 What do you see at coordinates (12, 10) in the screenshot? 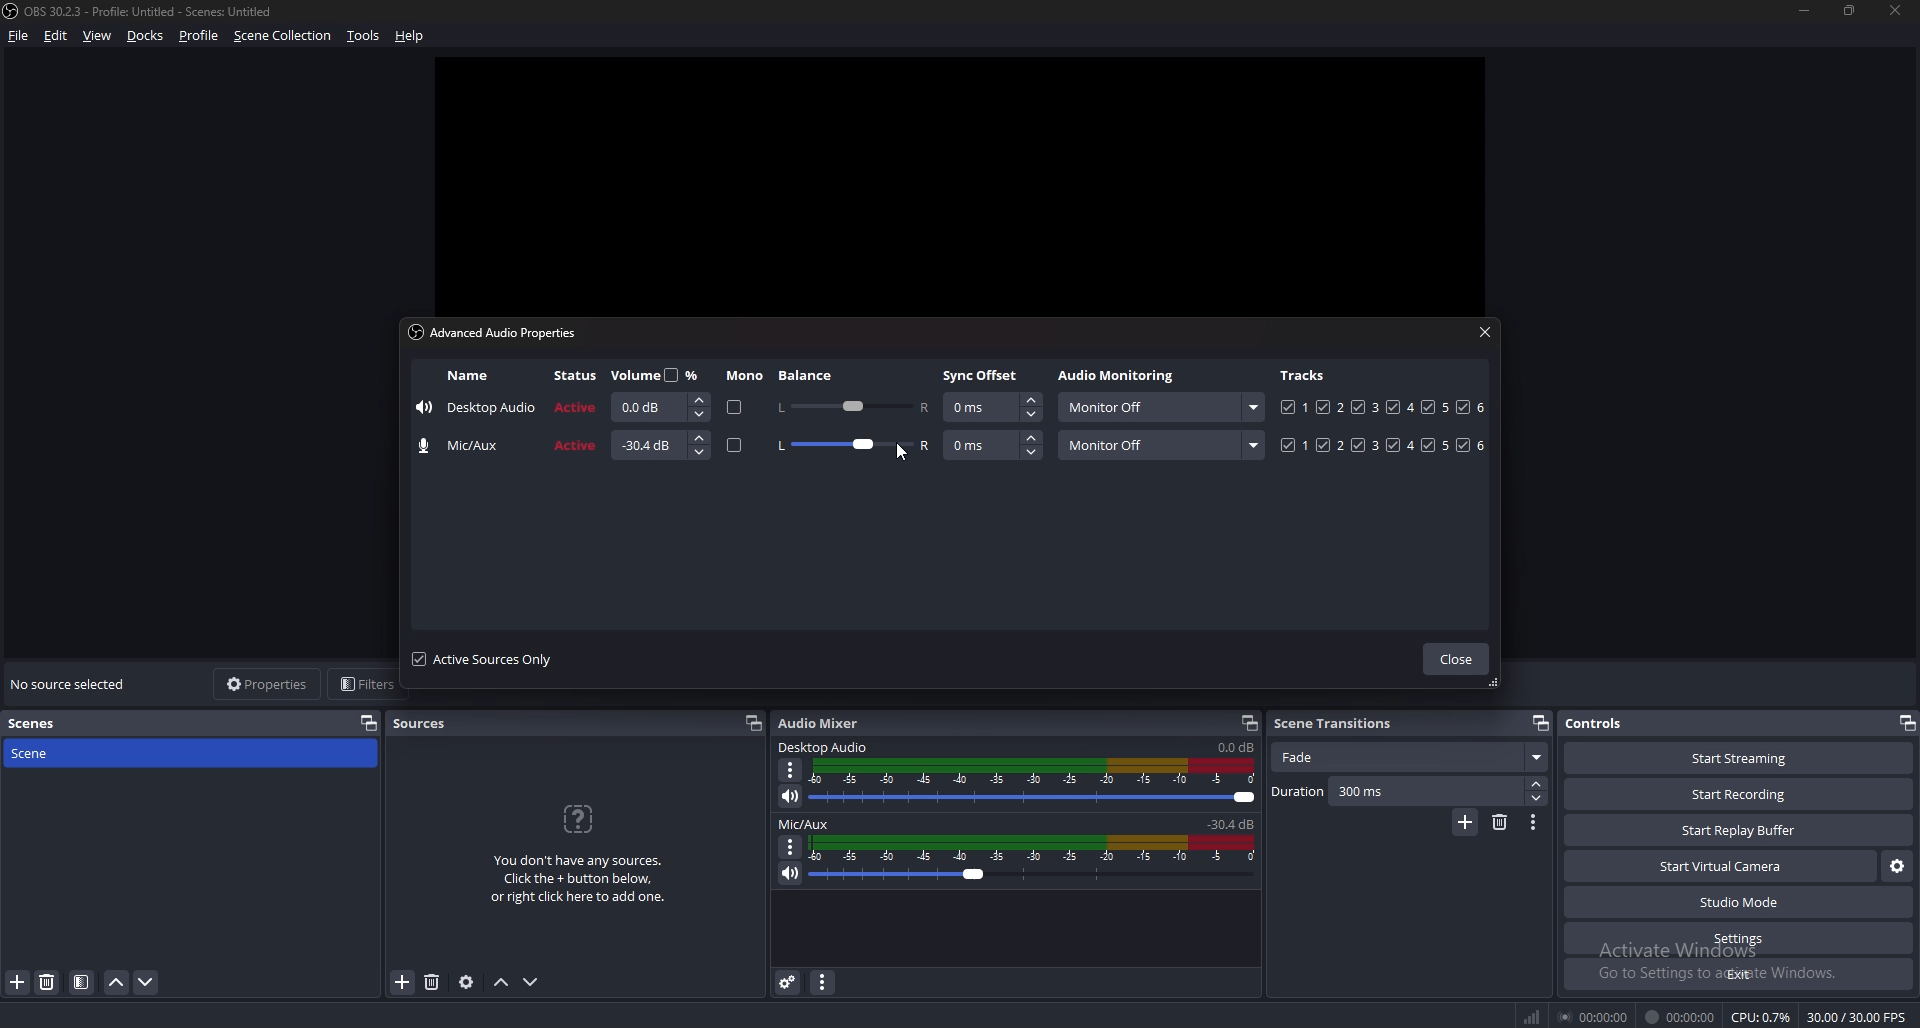
I see `obs logo` at bounding box center [12, 10].